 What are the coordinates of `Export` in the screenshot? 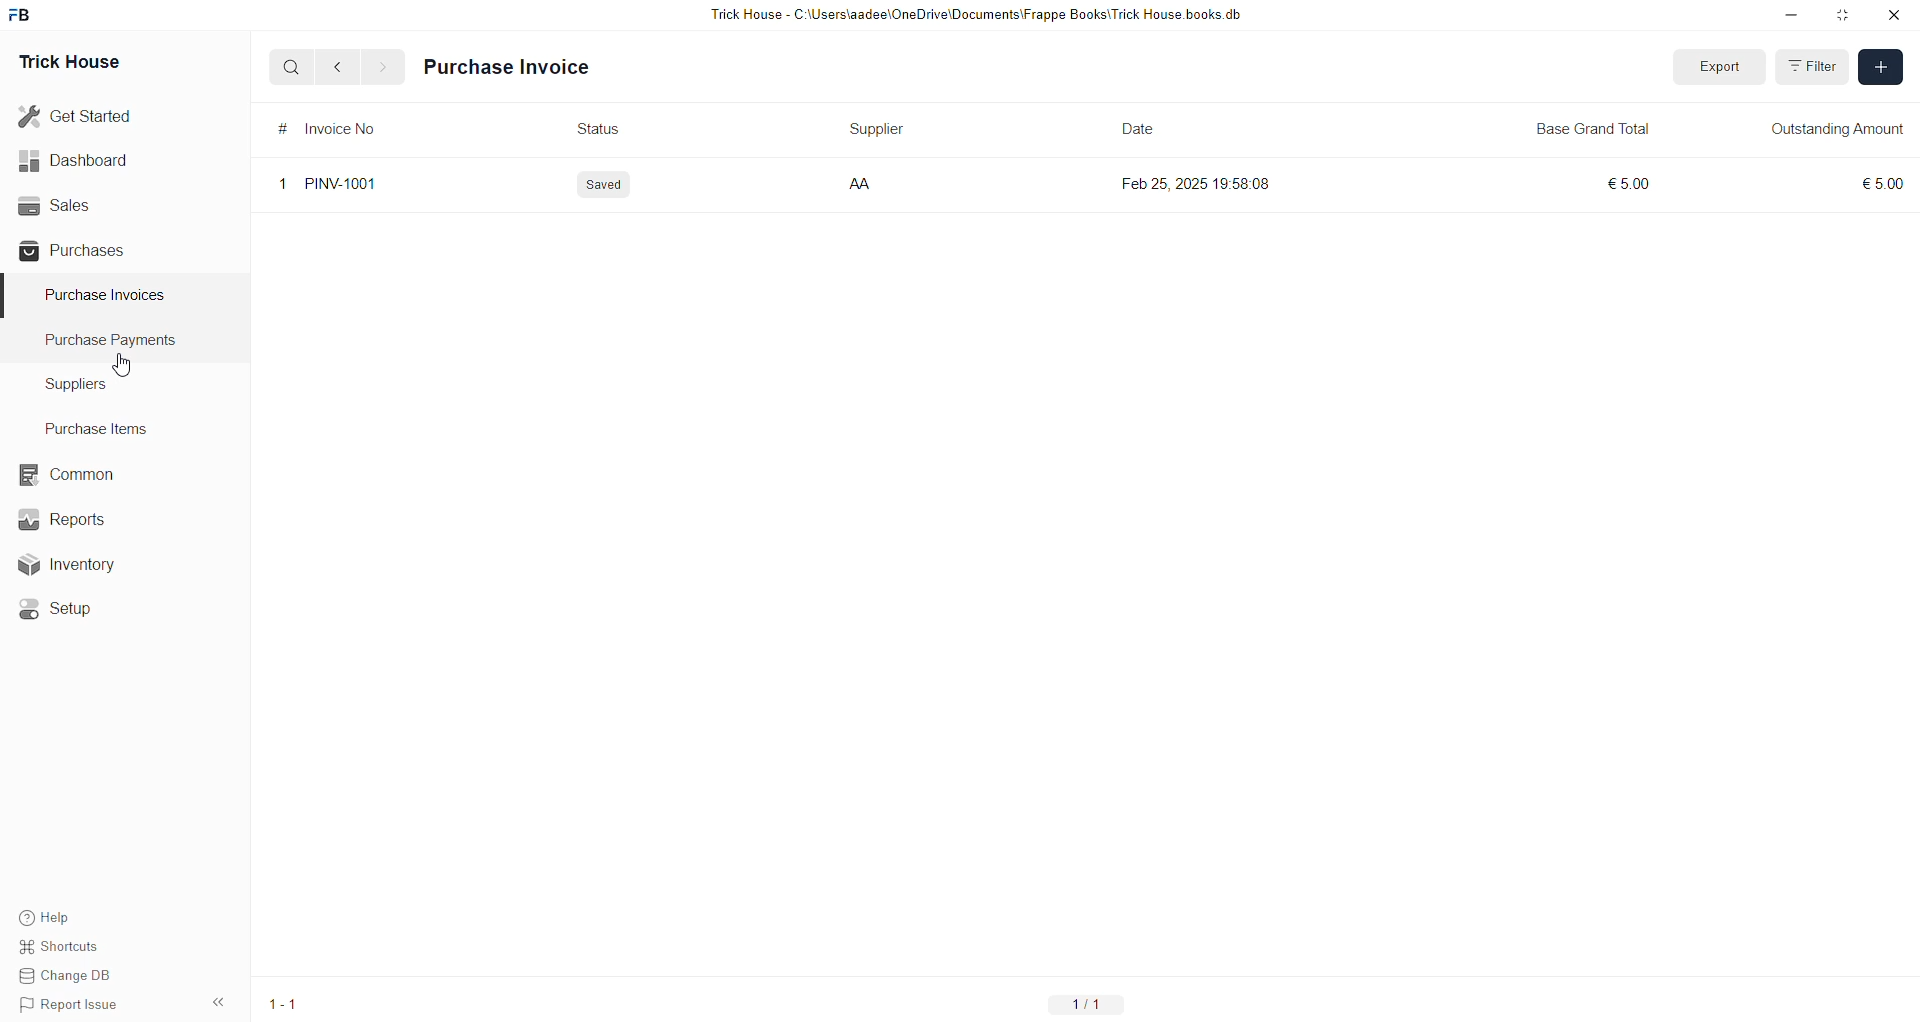 It's located at (1726, 67).